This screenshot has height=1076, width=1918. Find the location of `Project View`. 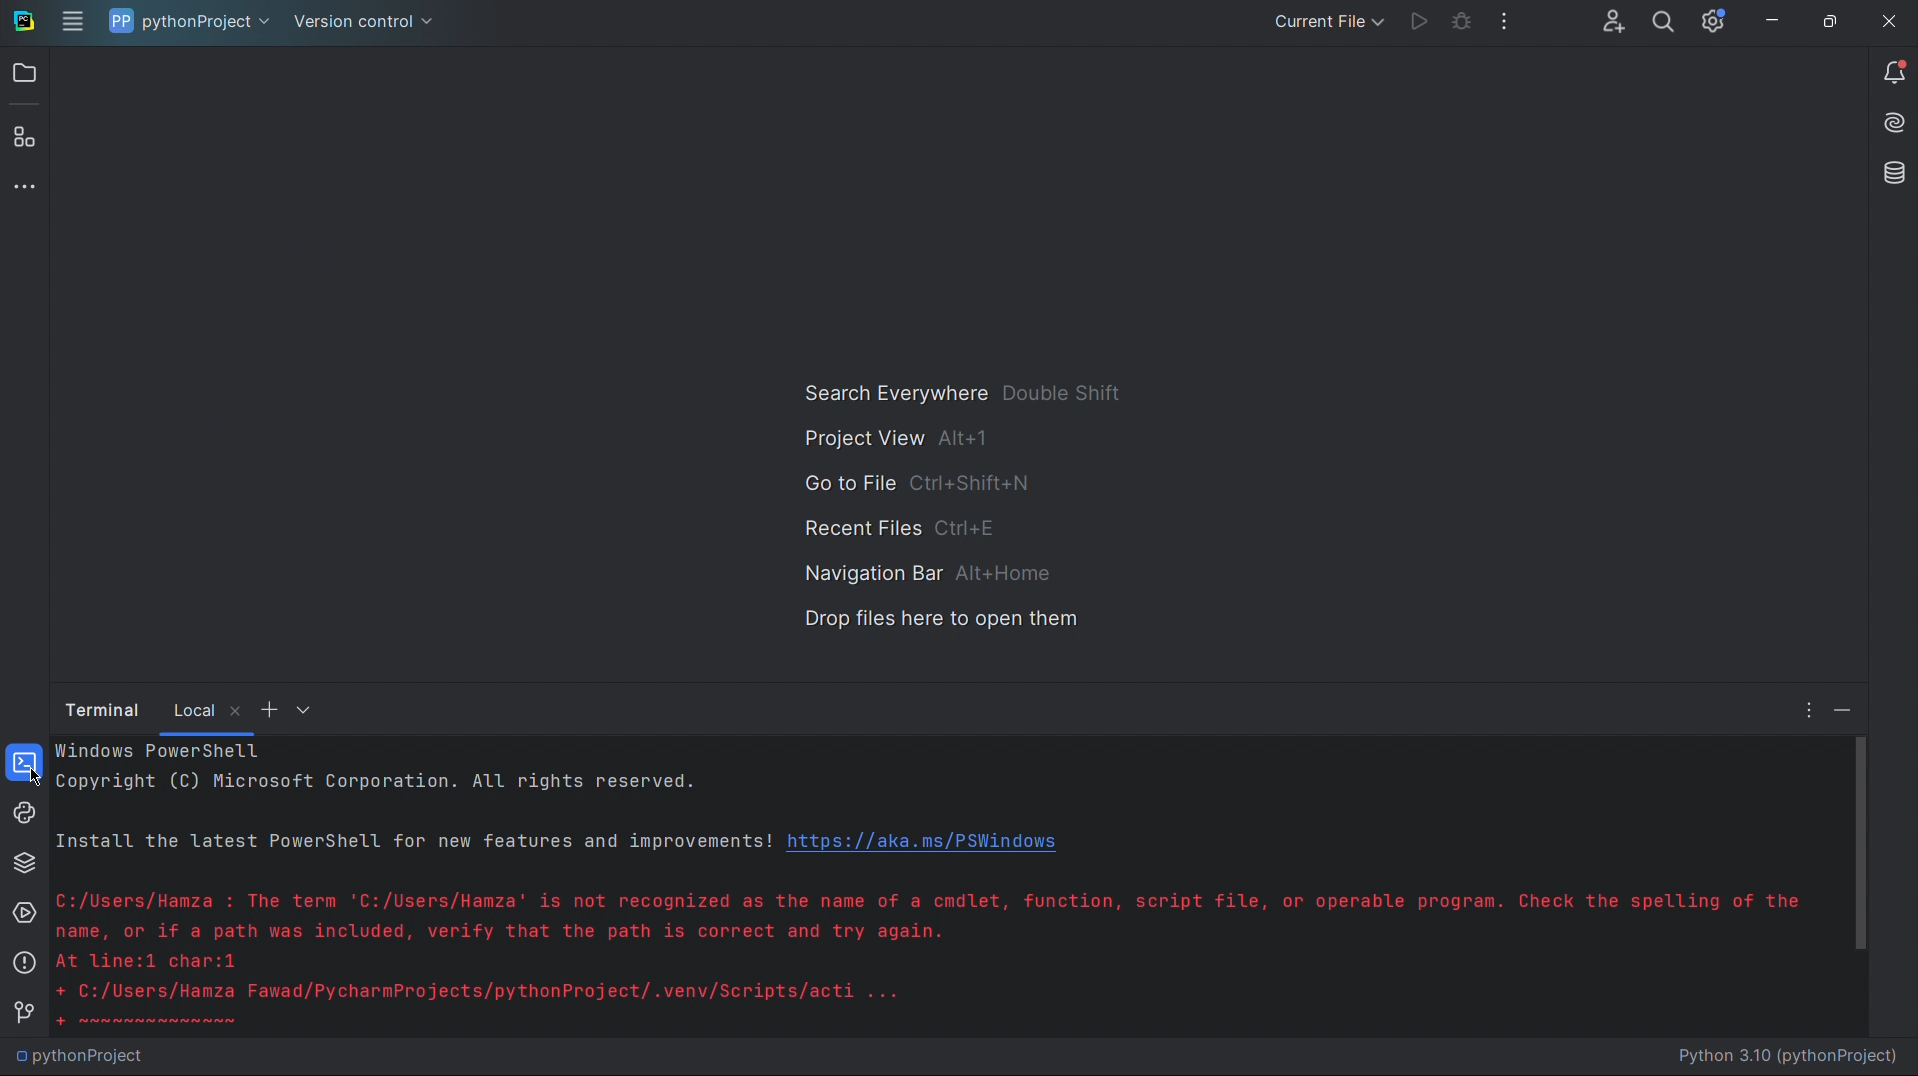

Project View is located at coordinates (893, 437).